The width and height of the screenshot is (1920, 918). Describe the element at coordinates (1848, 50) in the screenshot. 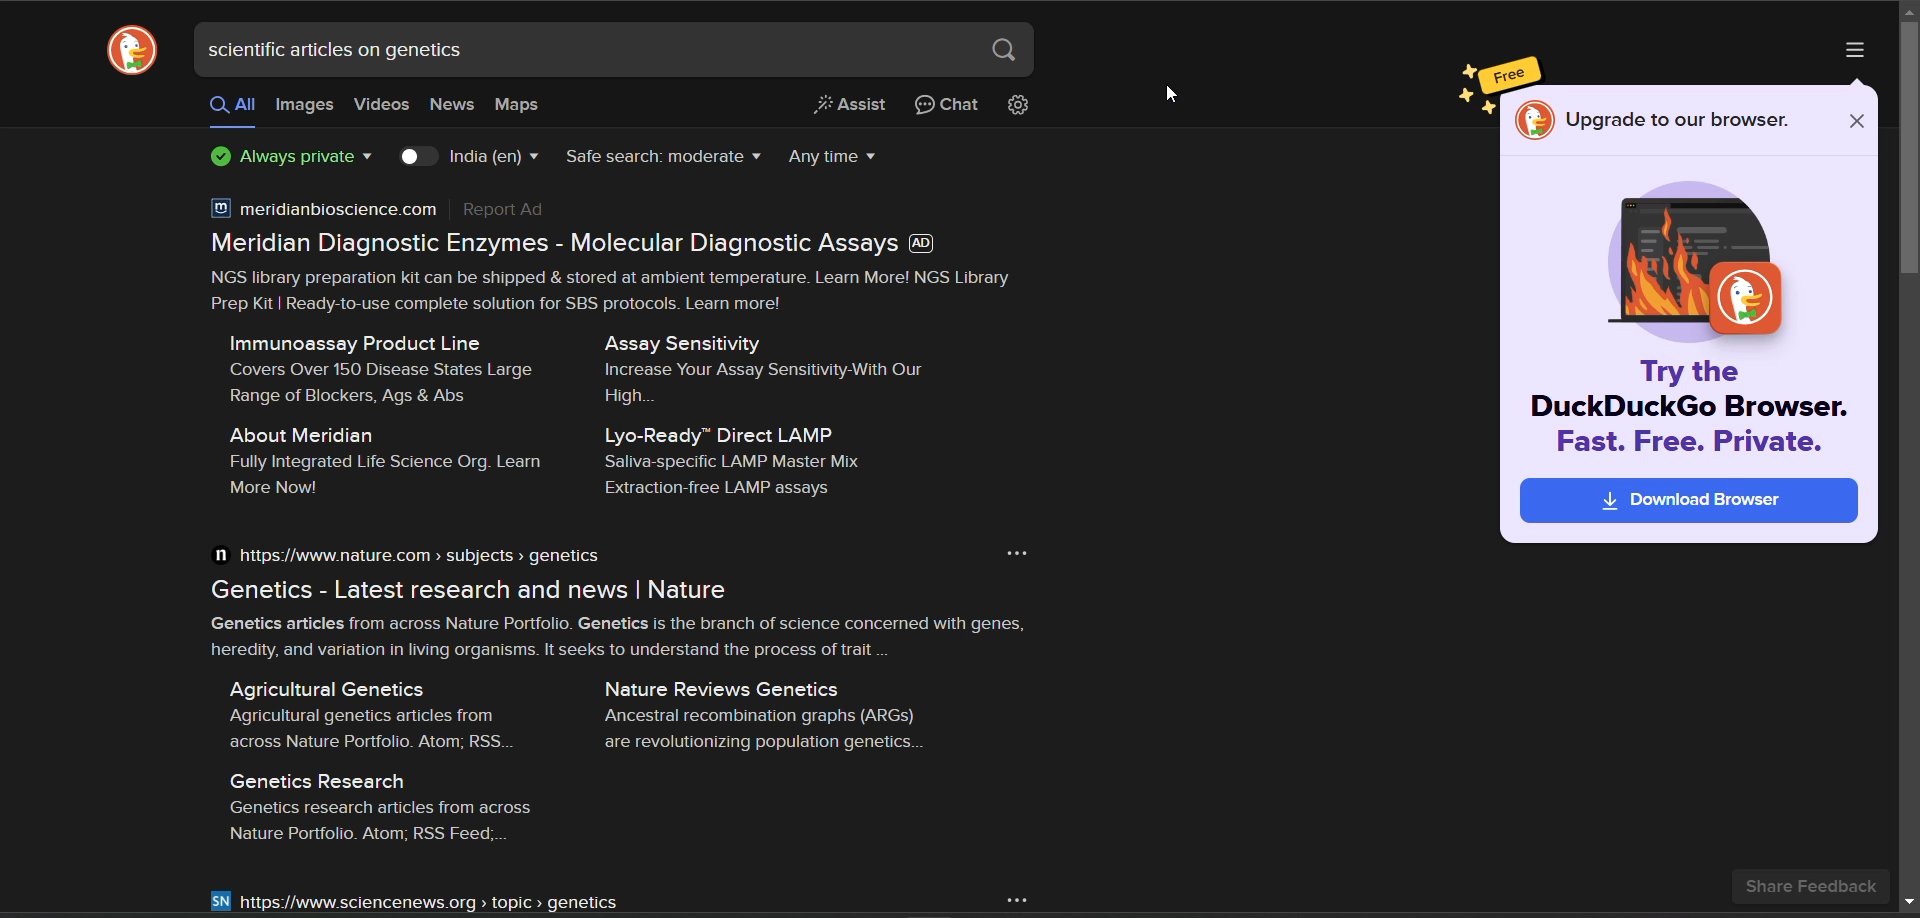

I see `more options` at that location.